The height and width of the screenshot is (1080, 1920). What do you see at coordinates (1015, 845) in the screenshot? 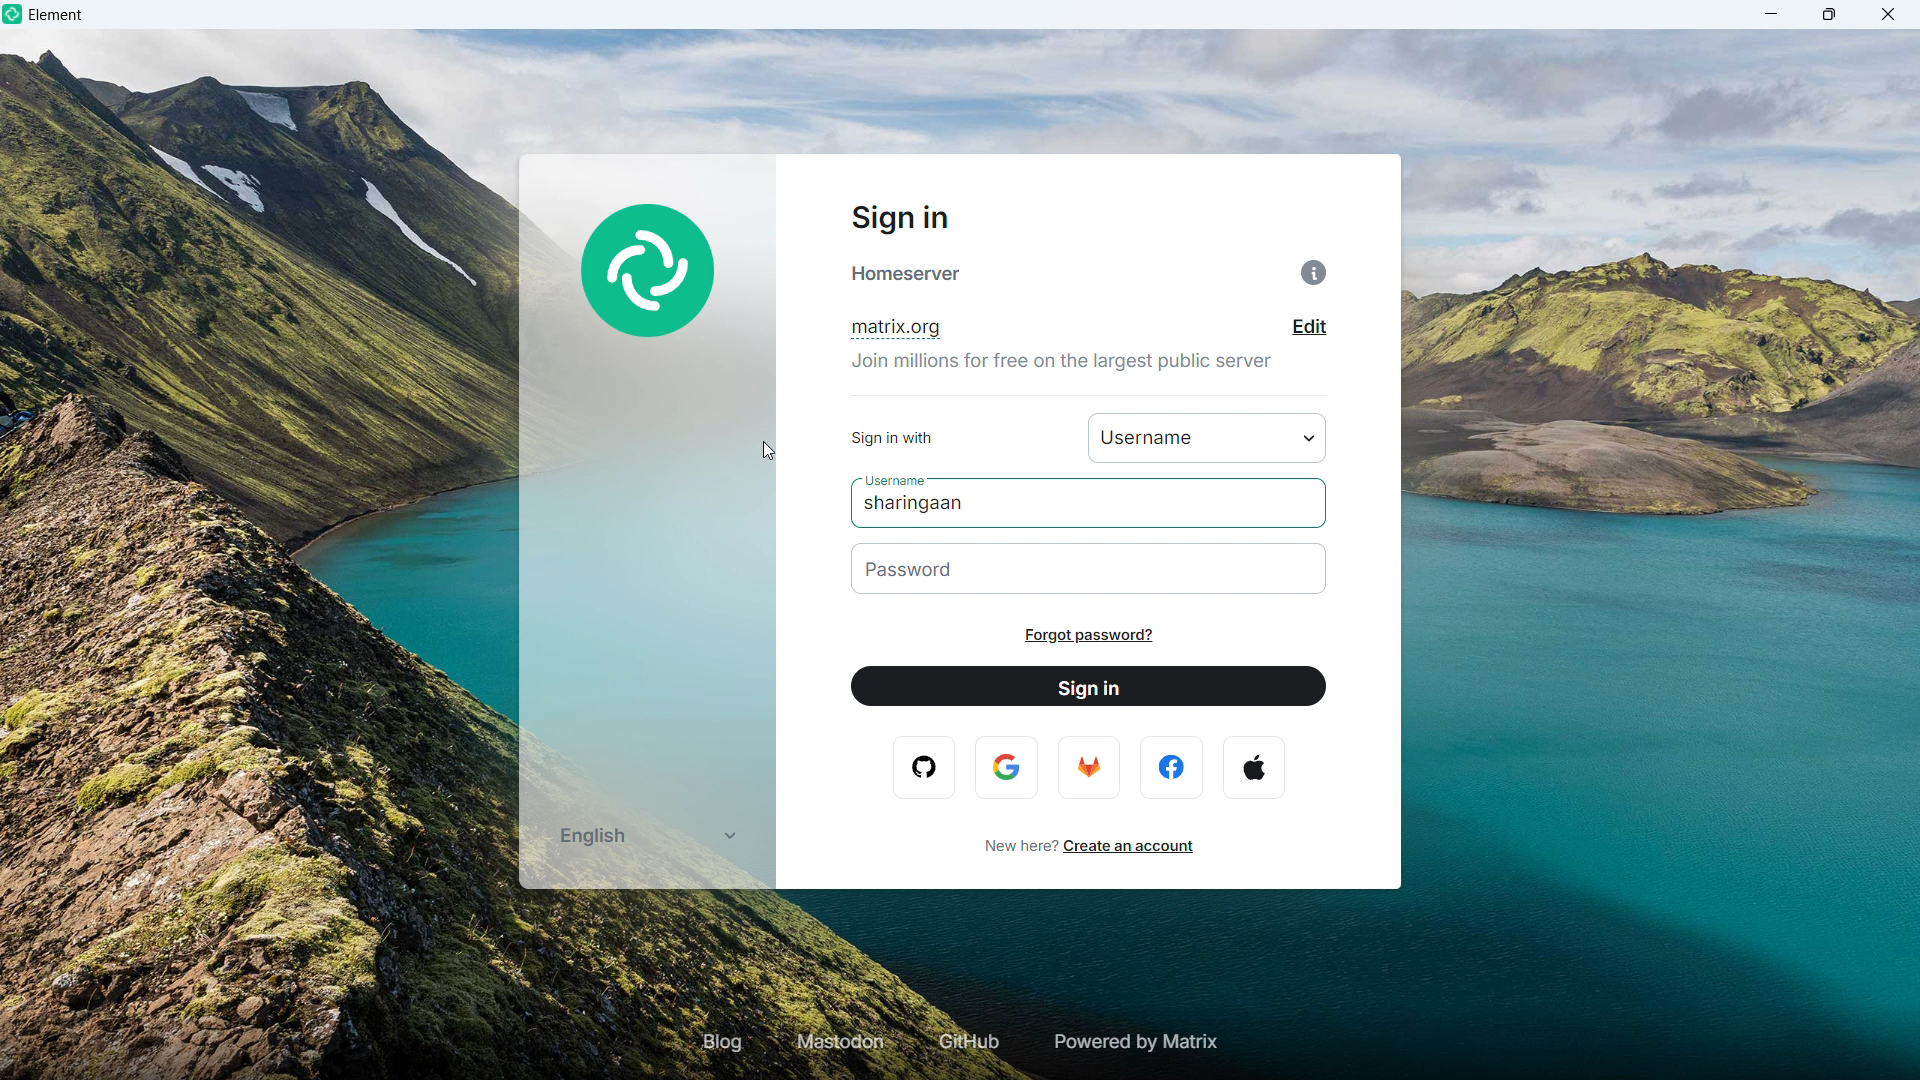
I see `new here` at bounding box center [1015, 845].